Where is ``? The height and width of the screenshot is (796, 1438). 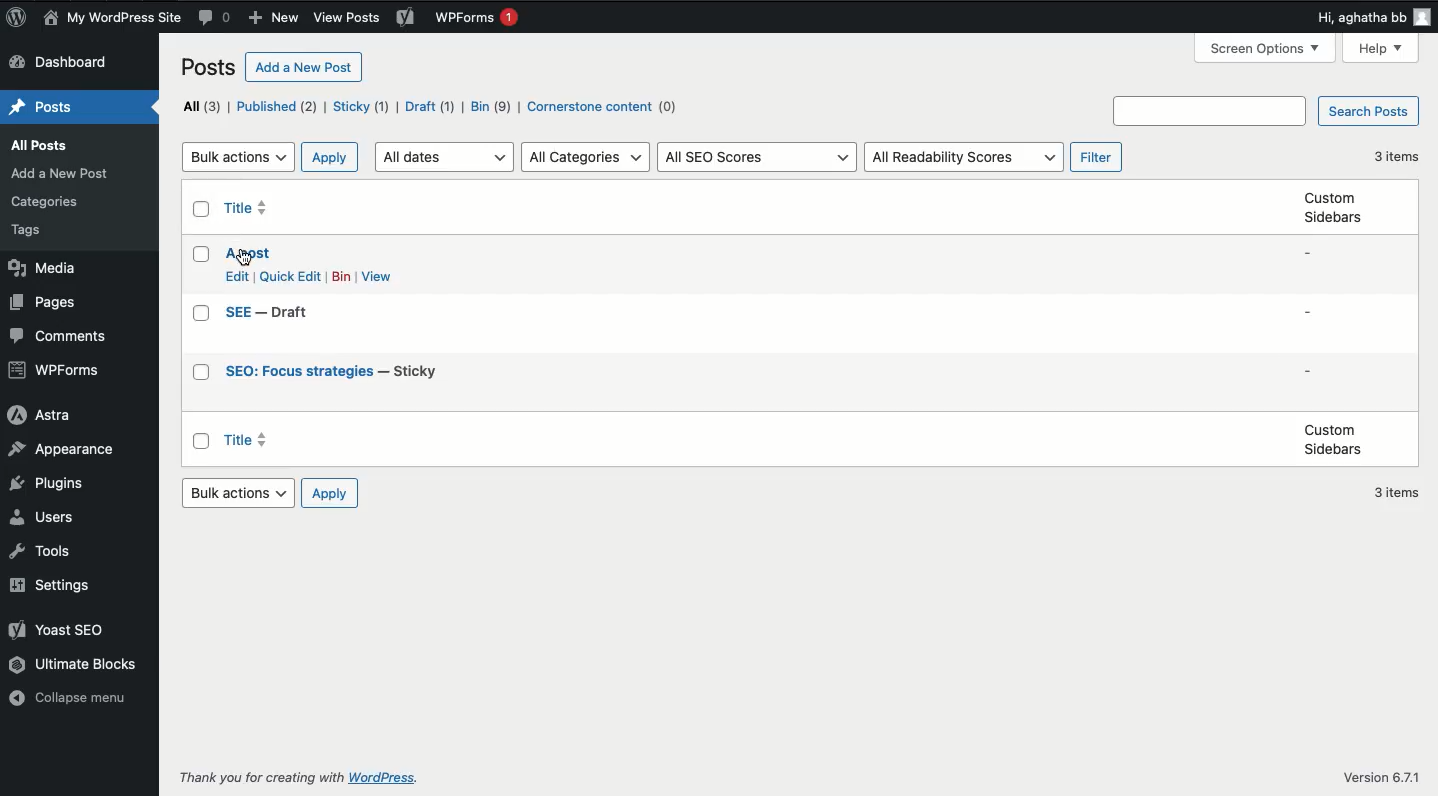
 is located at coordinates (388, 780).